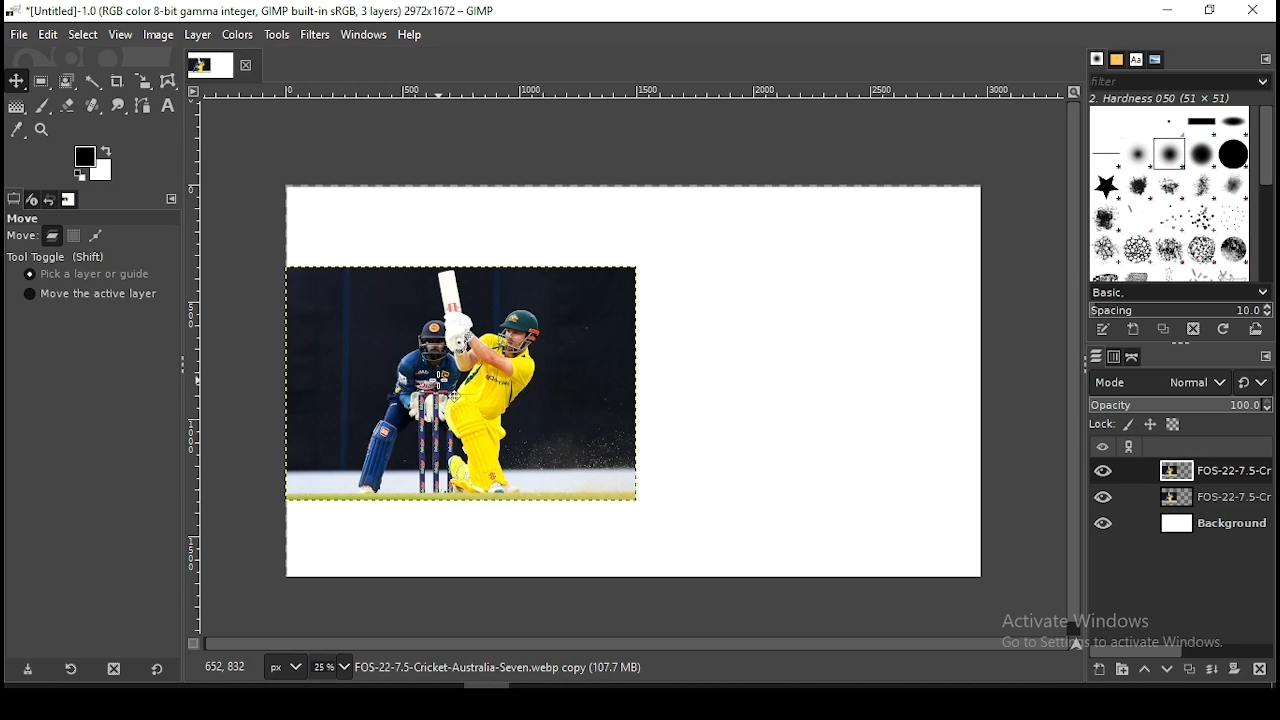 The image size is (1280, 720). What do you see at coordinates (68, 79) in the screenshot?
I see `foreground select tool` at bounding box center [68, 79].